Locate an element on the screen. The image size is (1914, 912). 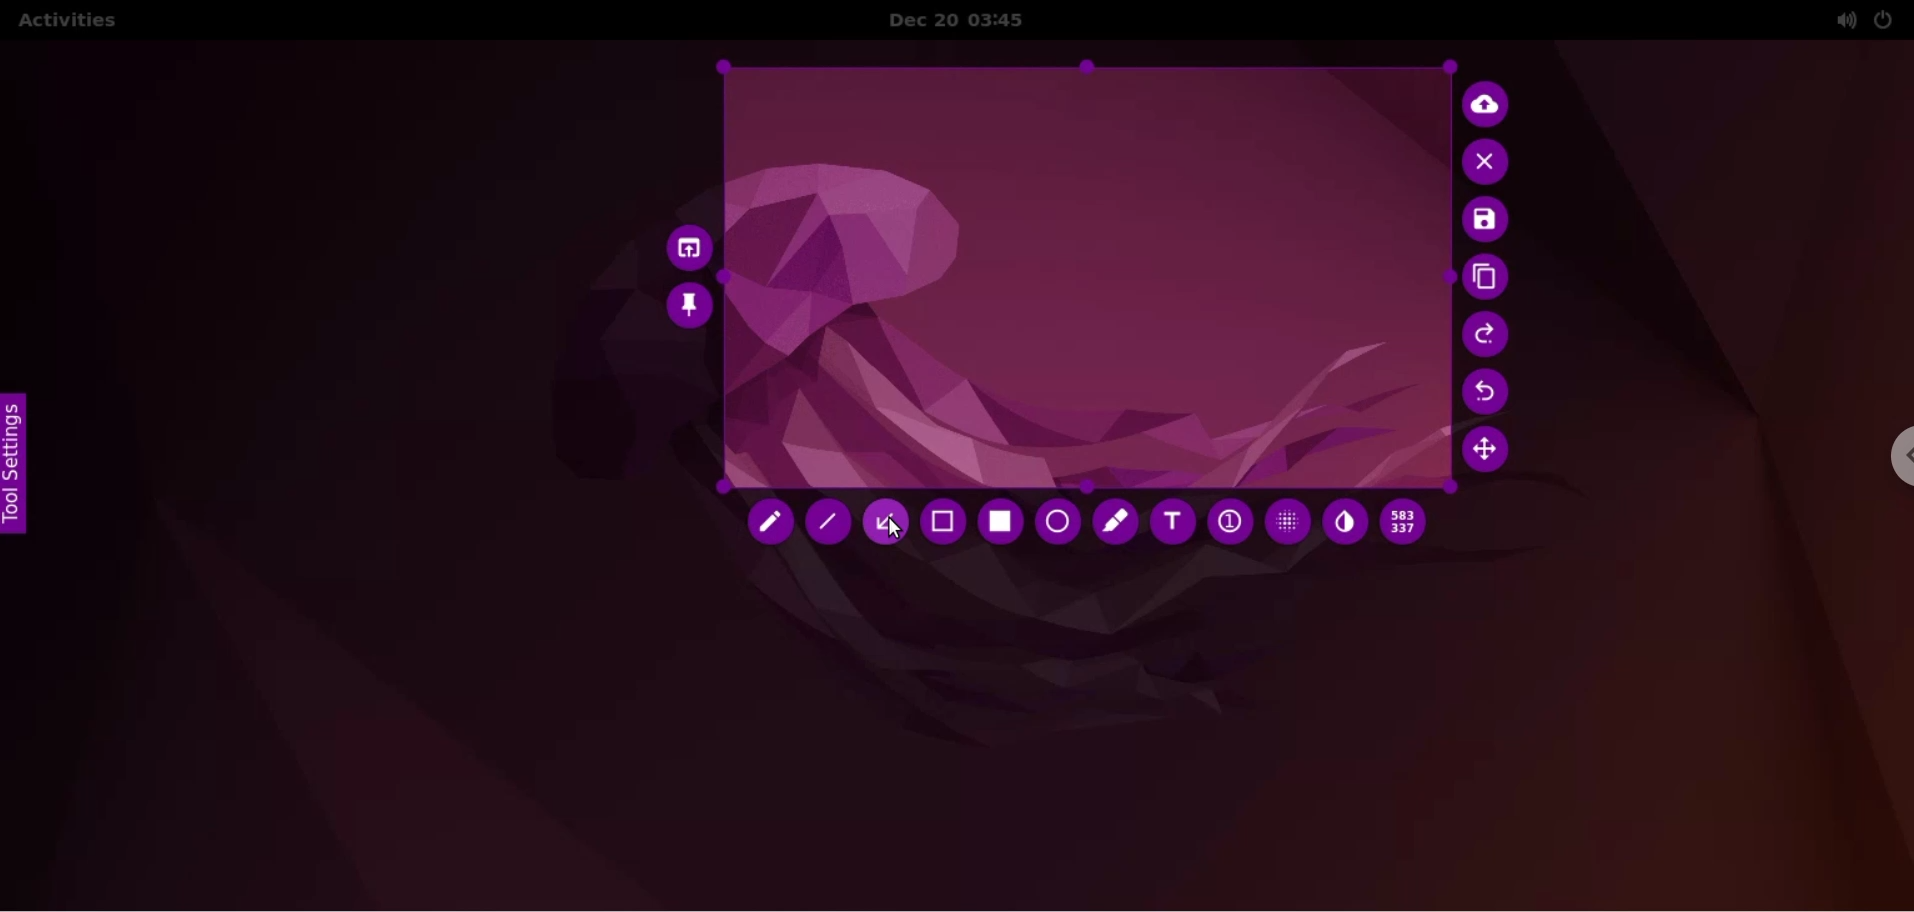
selection tool is located at coordinates (946, 525).